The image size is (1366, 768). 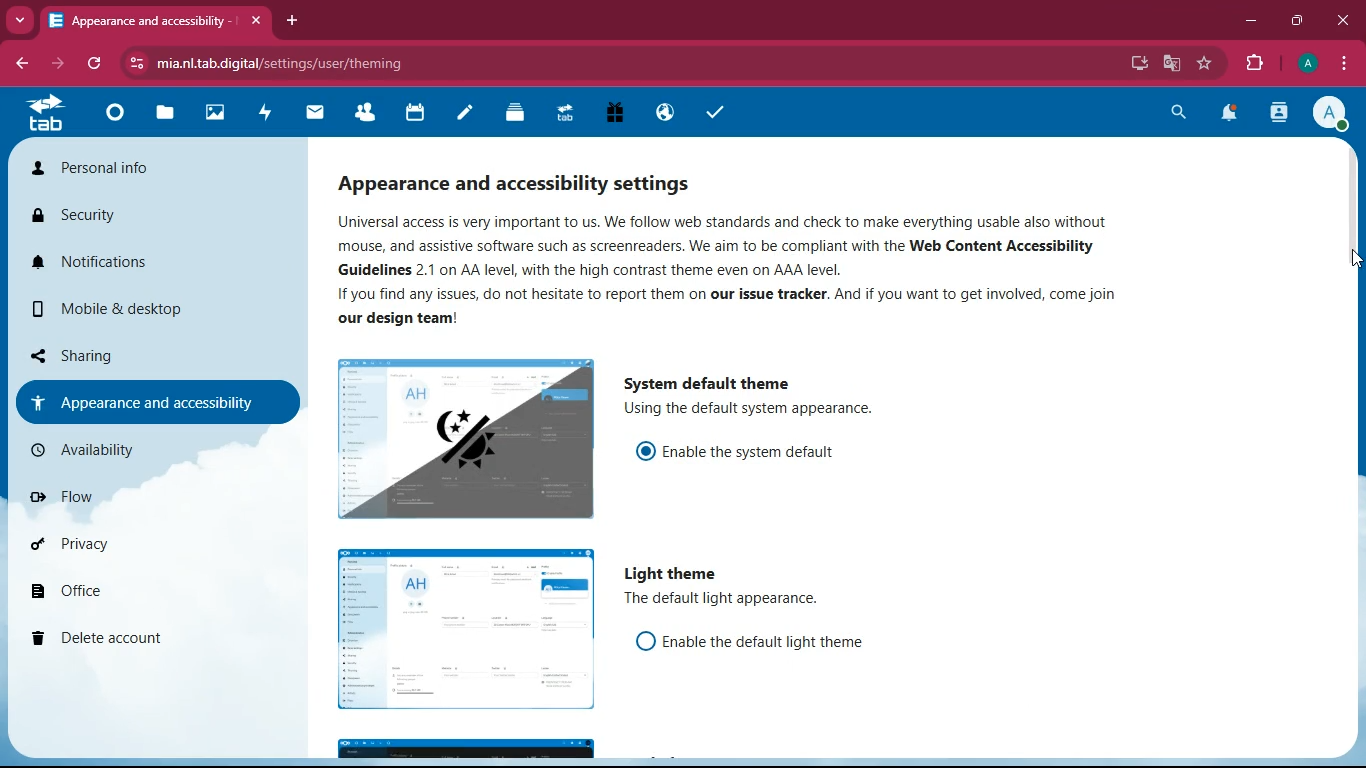 What do you see at coordinates (1342, 19) in the screenshot?
I see `close` at bounding box center [1342, 19].